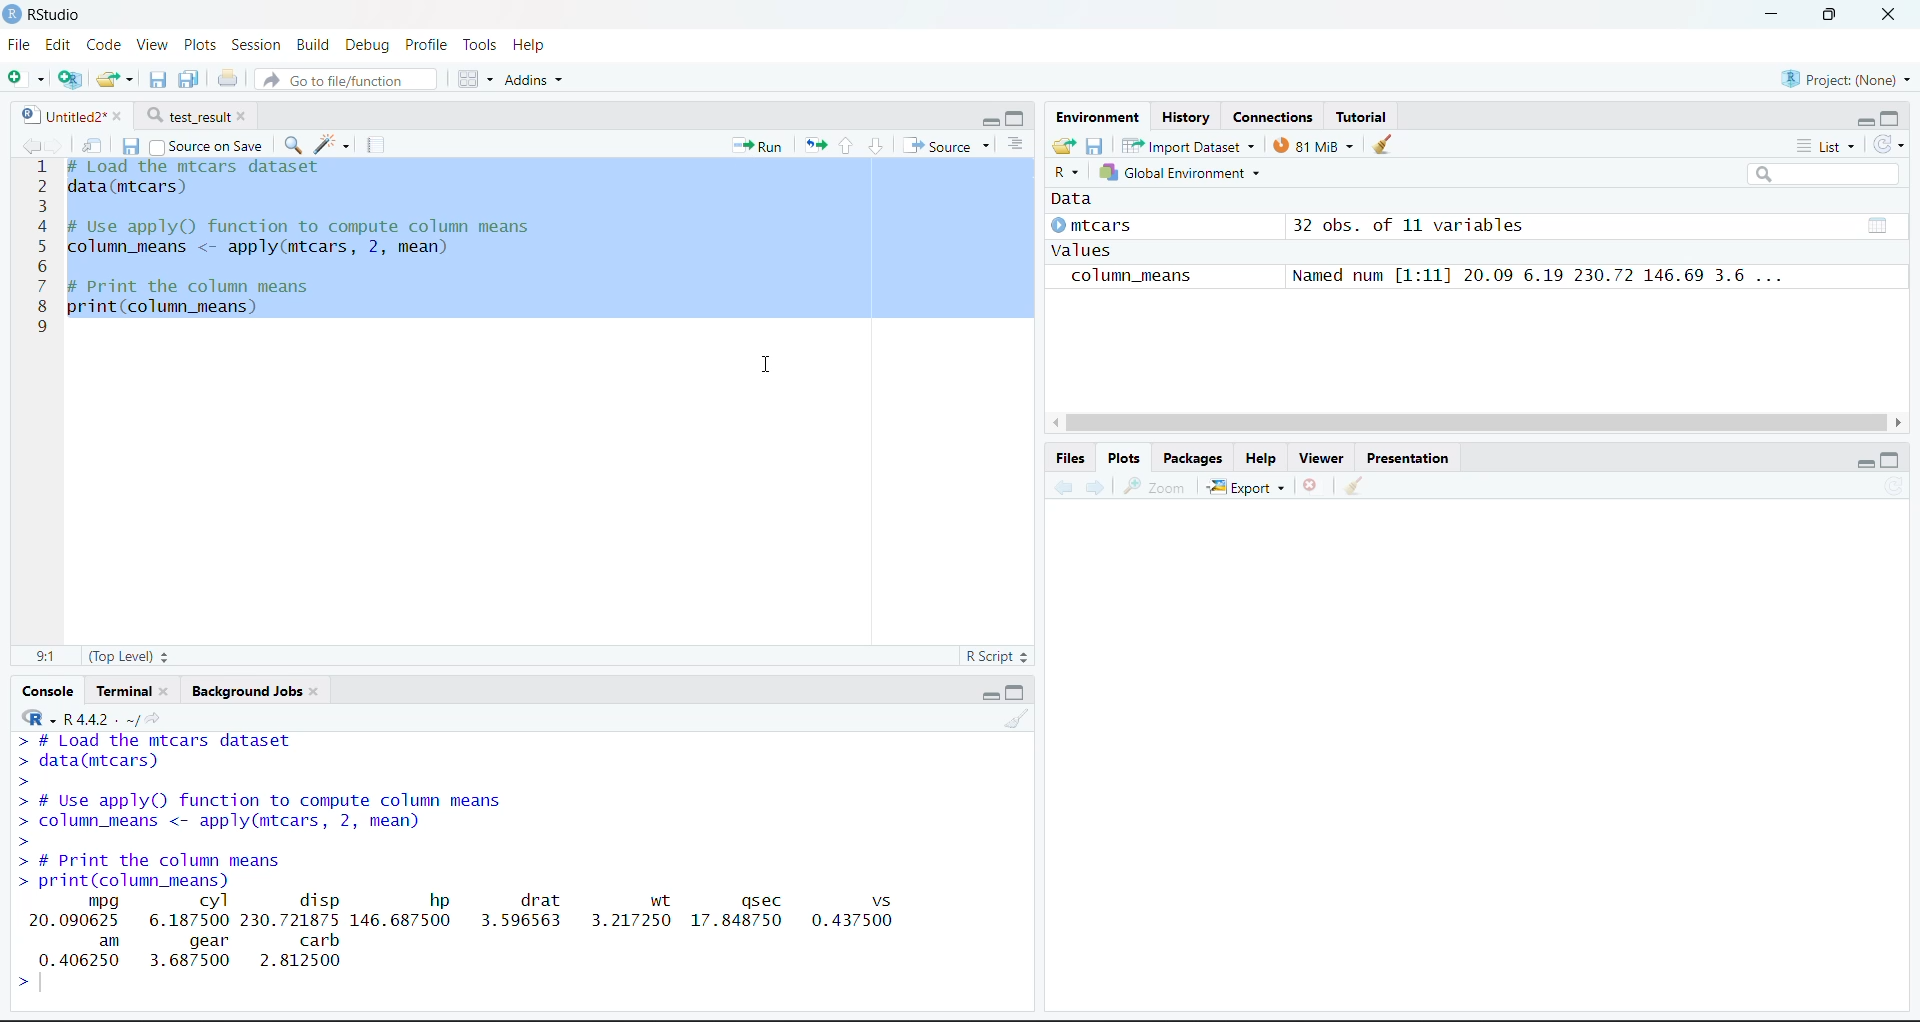  I want to click on Minimize, so click(987, 120).